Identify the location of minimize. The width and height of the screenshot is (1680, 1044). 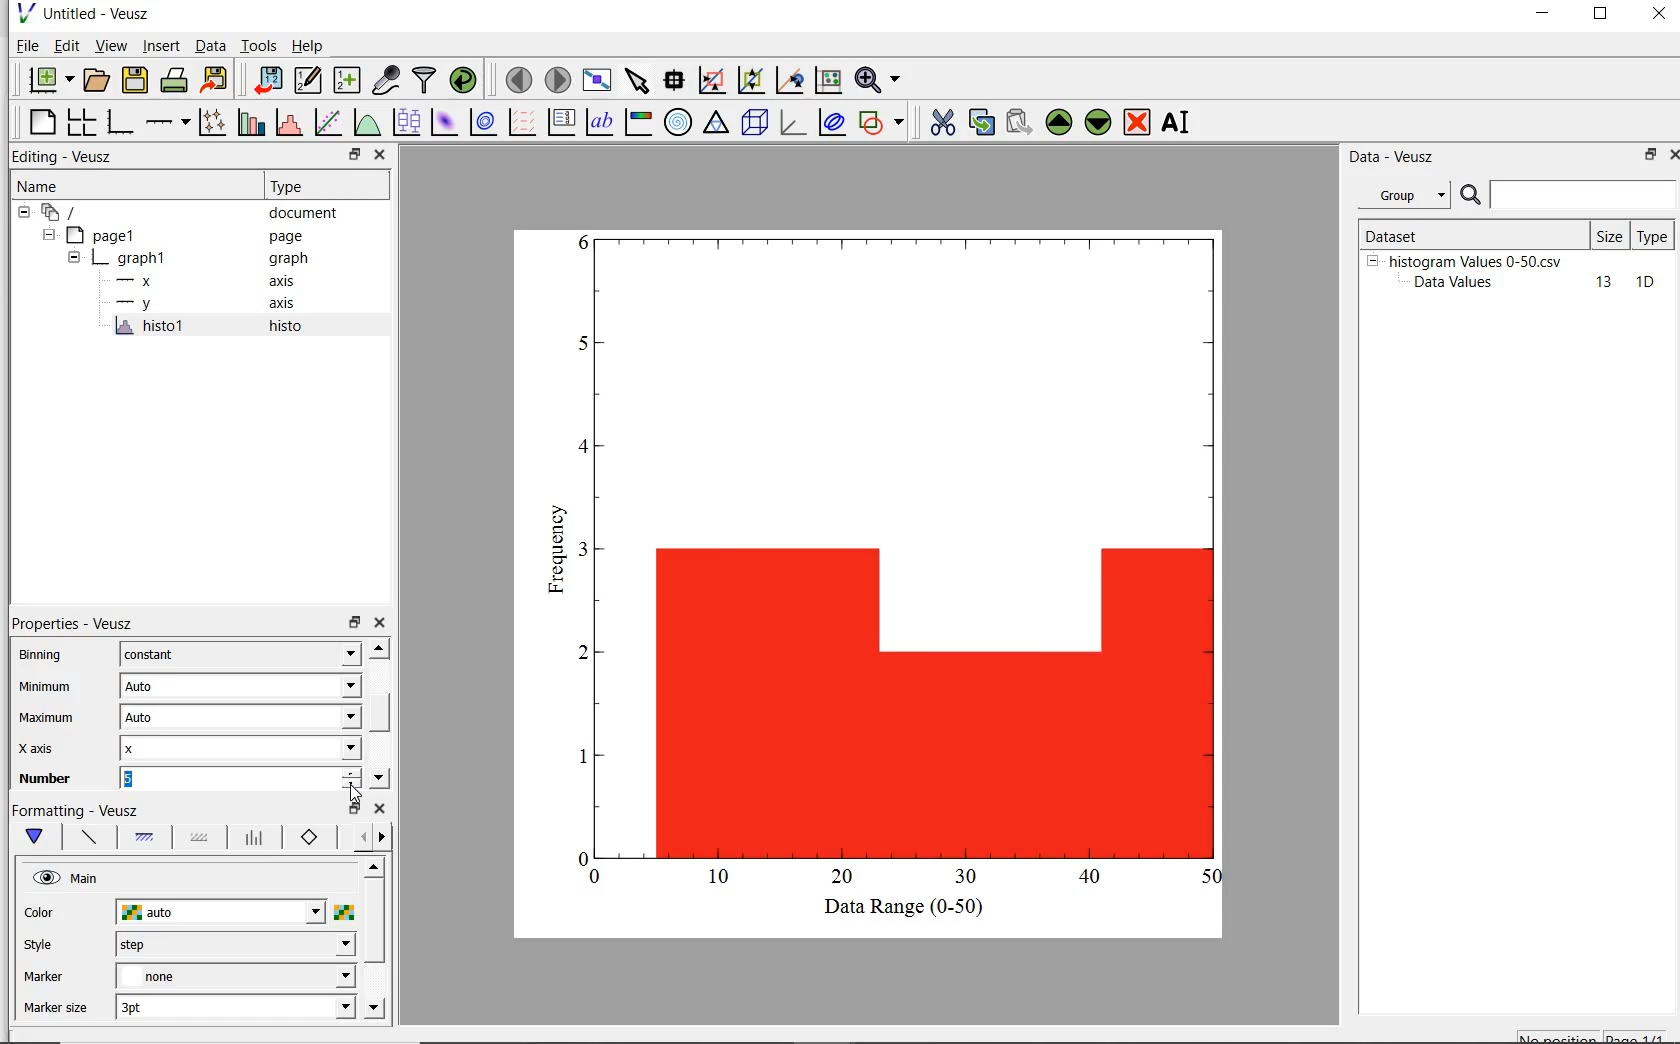
(1544, 16).